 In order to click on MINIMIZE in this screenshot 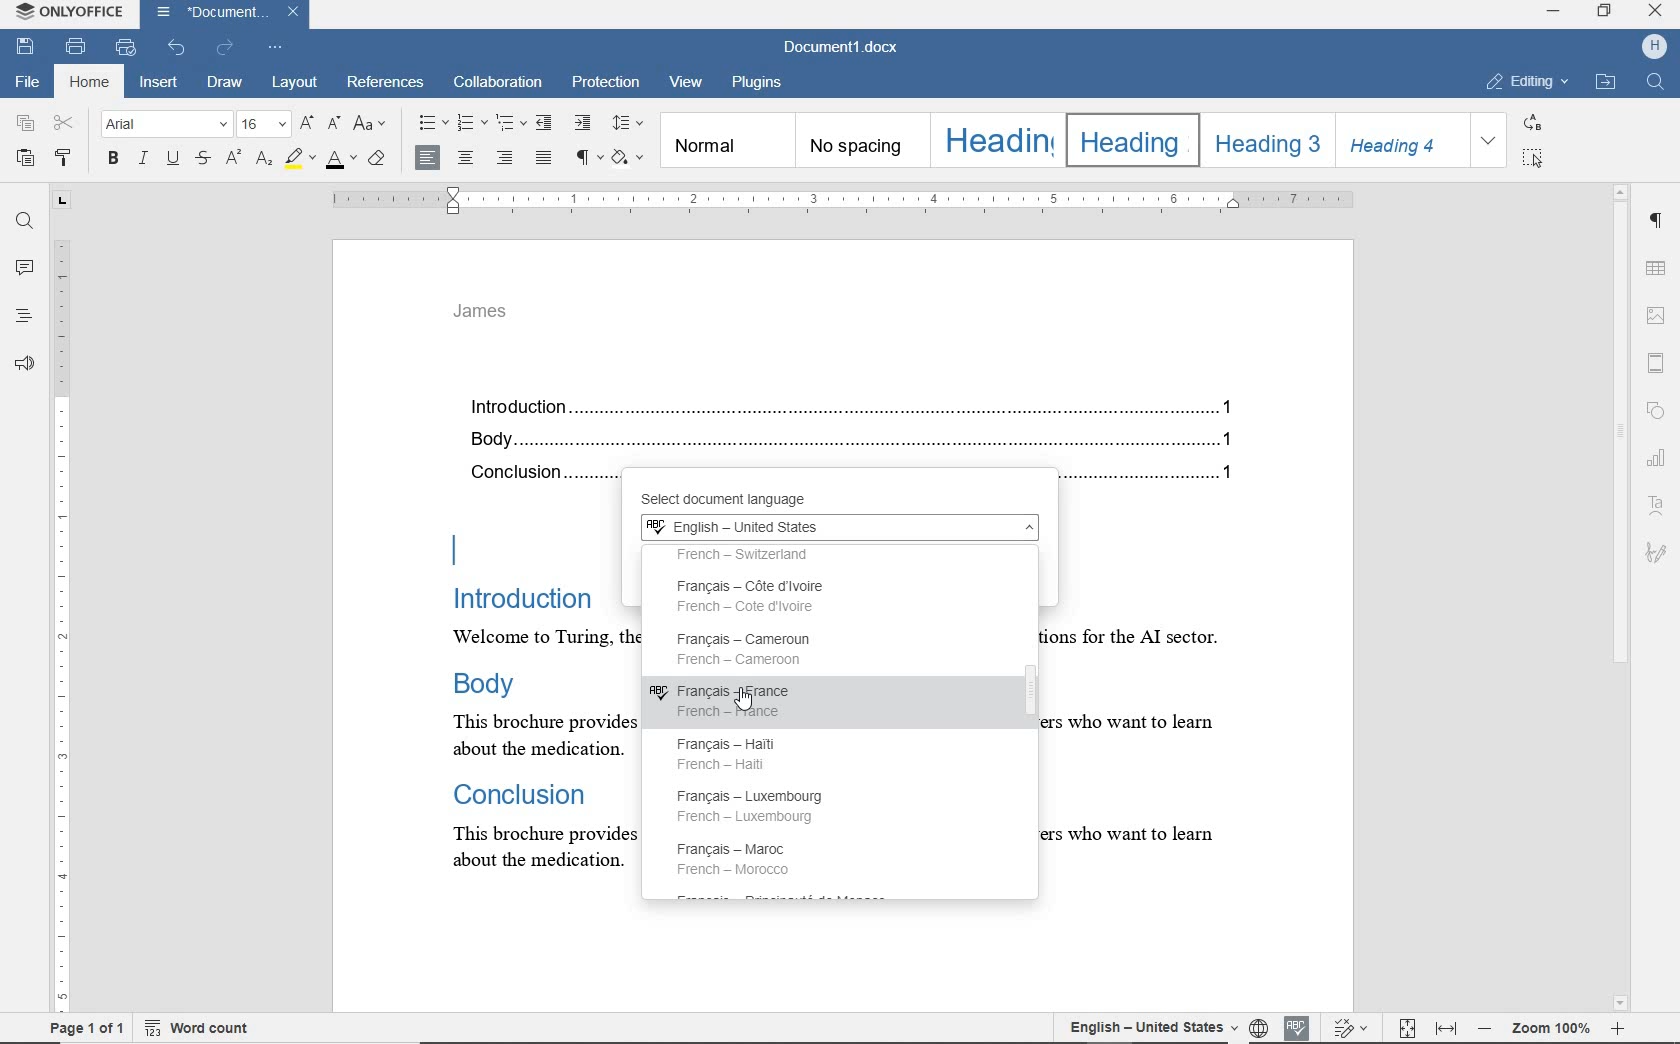, I will do `click(1554, 14)`.